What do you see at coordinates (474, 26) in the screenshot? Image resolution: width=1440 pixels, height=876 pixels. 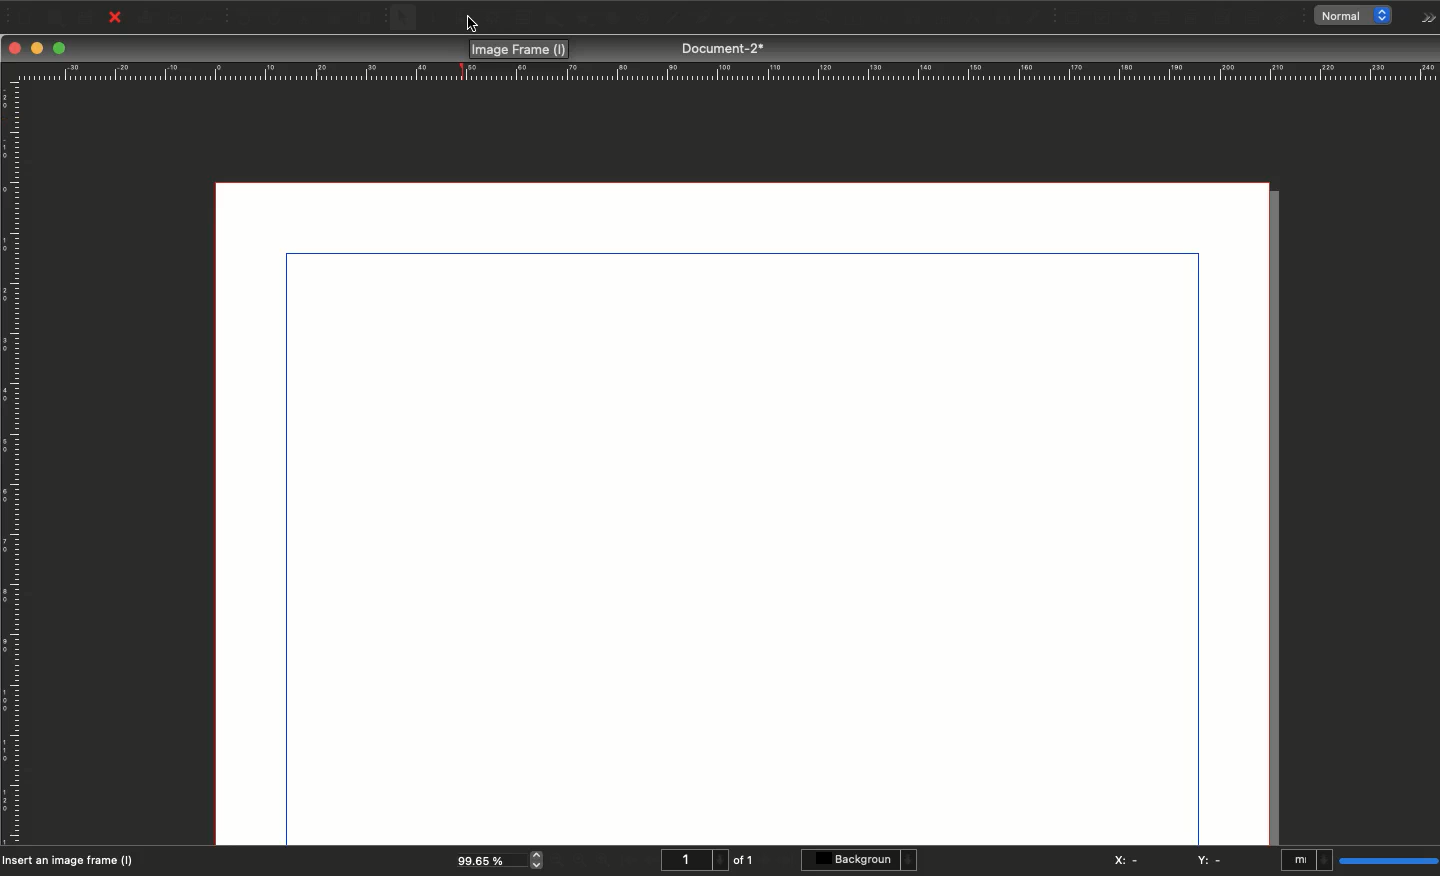 I see `cursor` at bounding box center [474, 26].